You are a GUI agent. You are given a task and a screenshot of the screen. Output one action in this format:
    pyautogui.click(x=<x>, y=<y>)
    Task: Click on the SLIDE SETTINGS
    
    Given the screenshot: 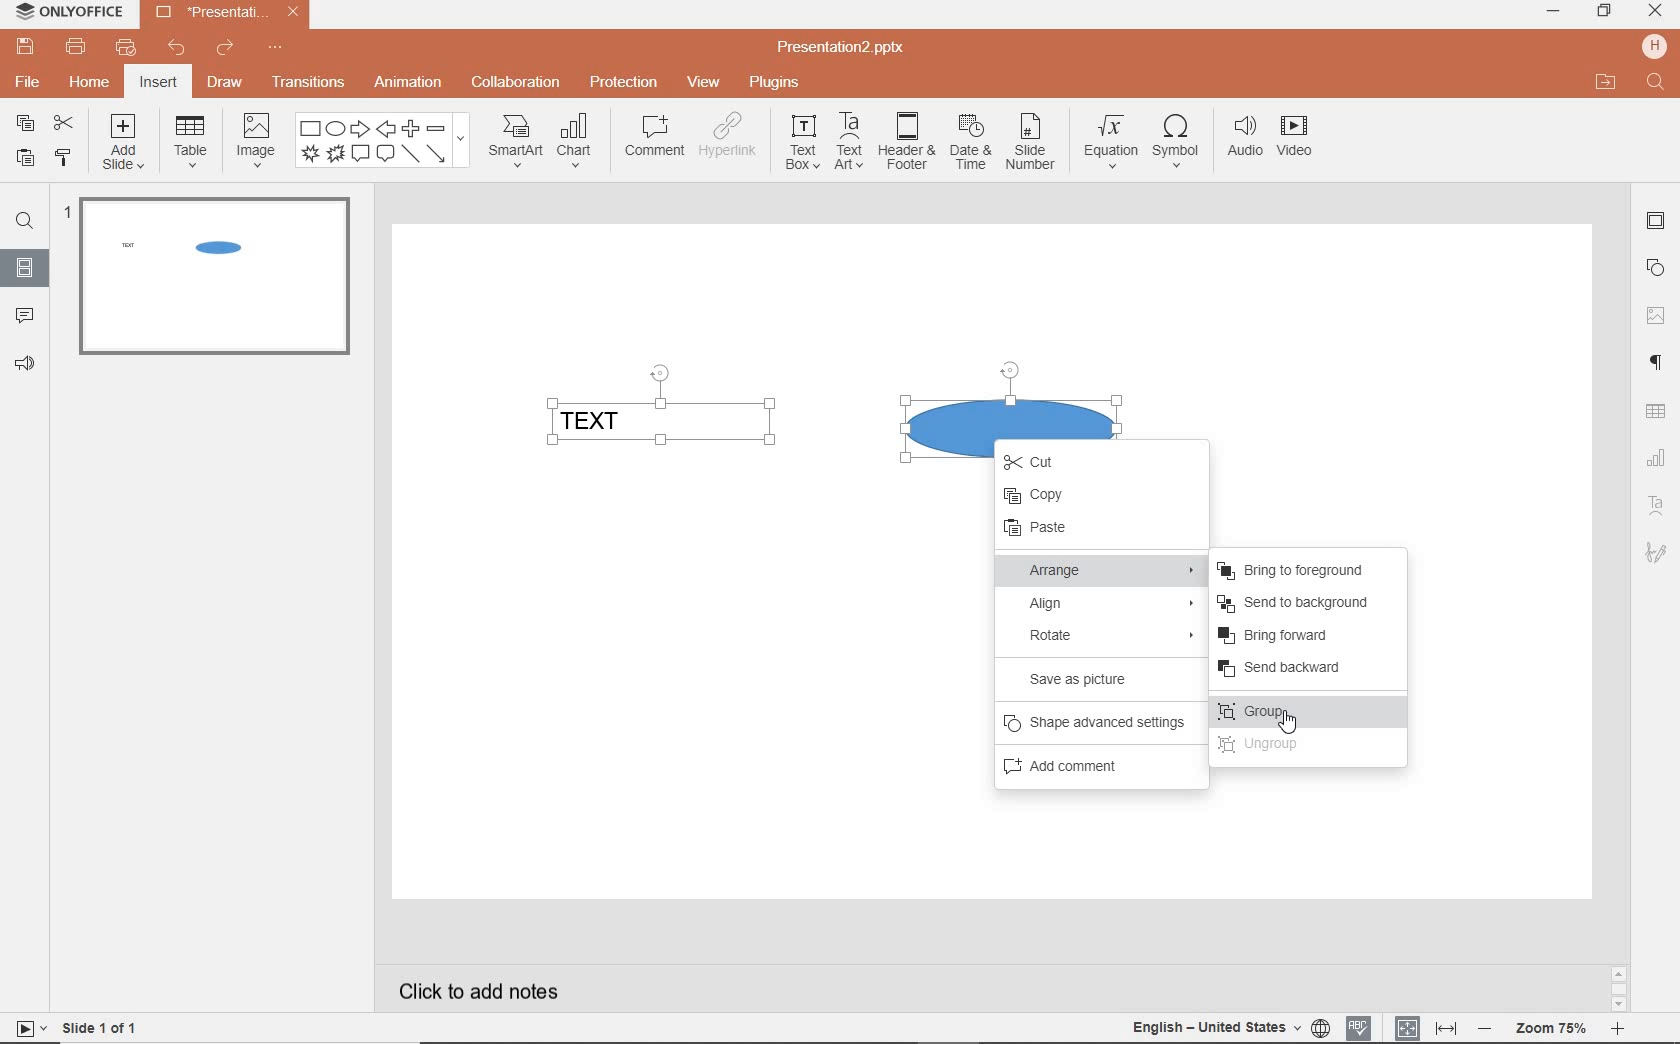 What is the action you would take?
    pyautogui.click(x=1656, y=222)
    